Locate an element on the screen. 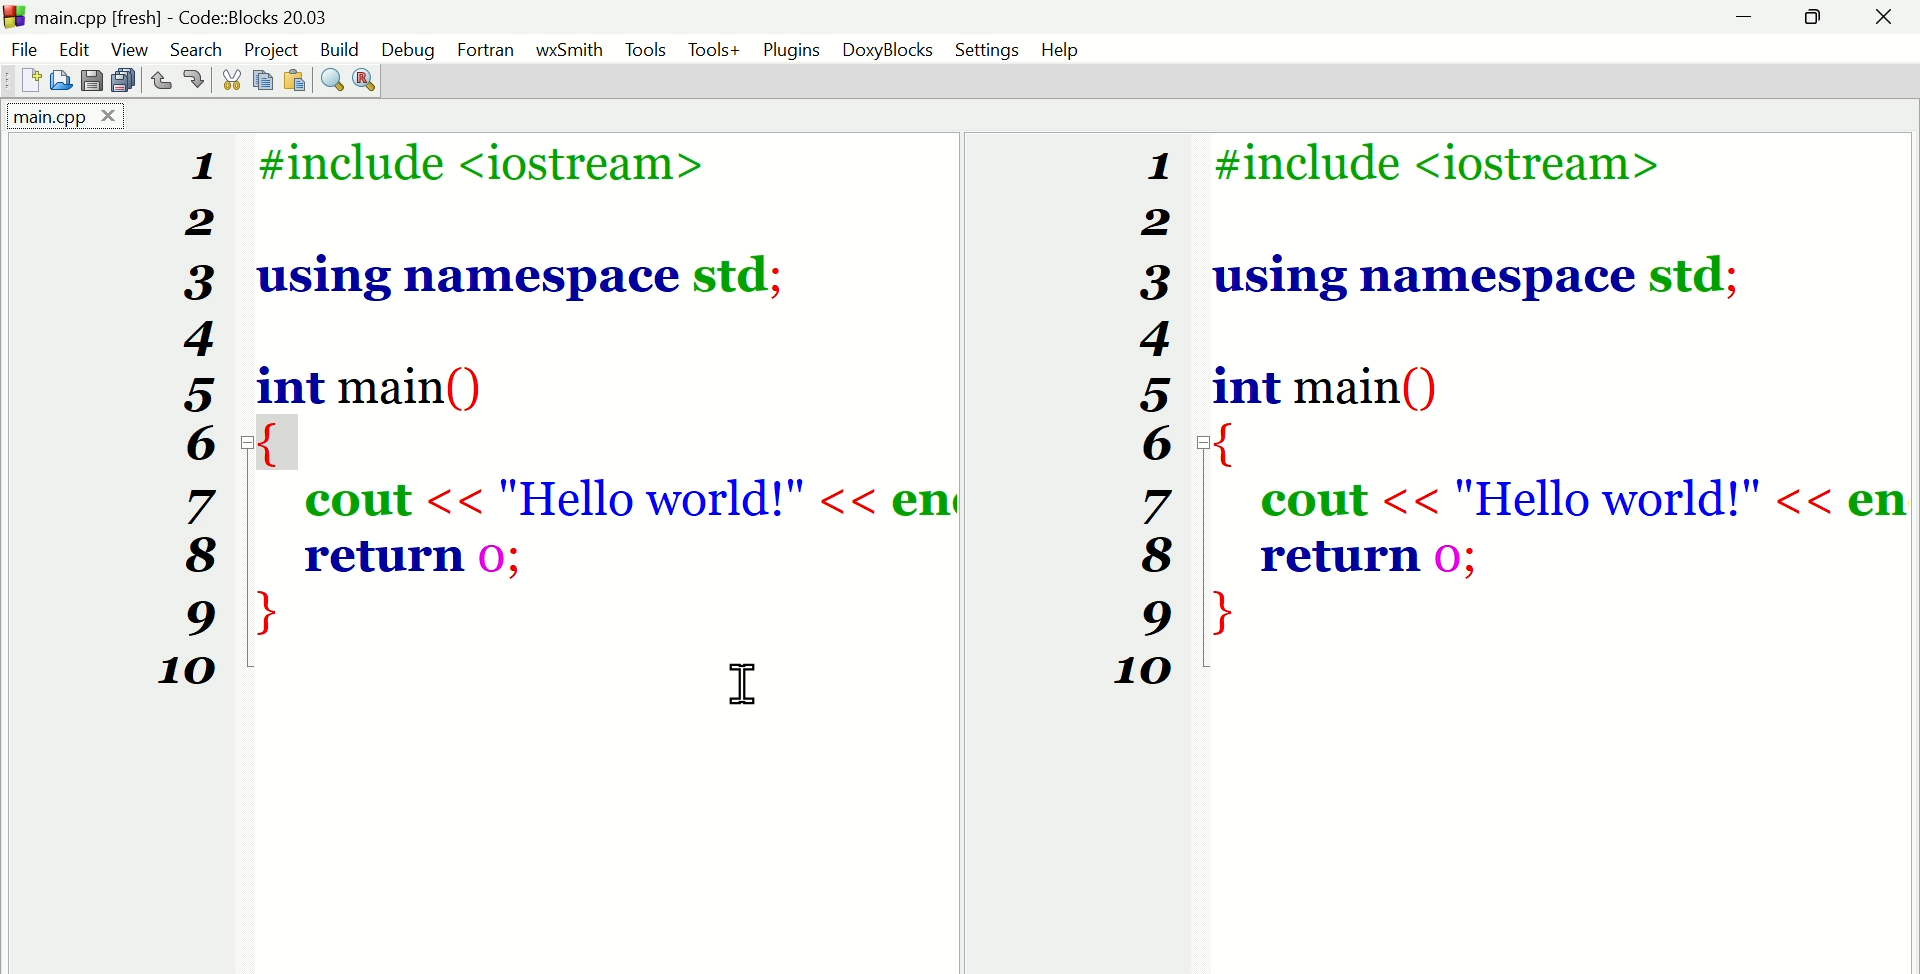 The image size is (1920, 974). Save is located at coordinates (90, 81).